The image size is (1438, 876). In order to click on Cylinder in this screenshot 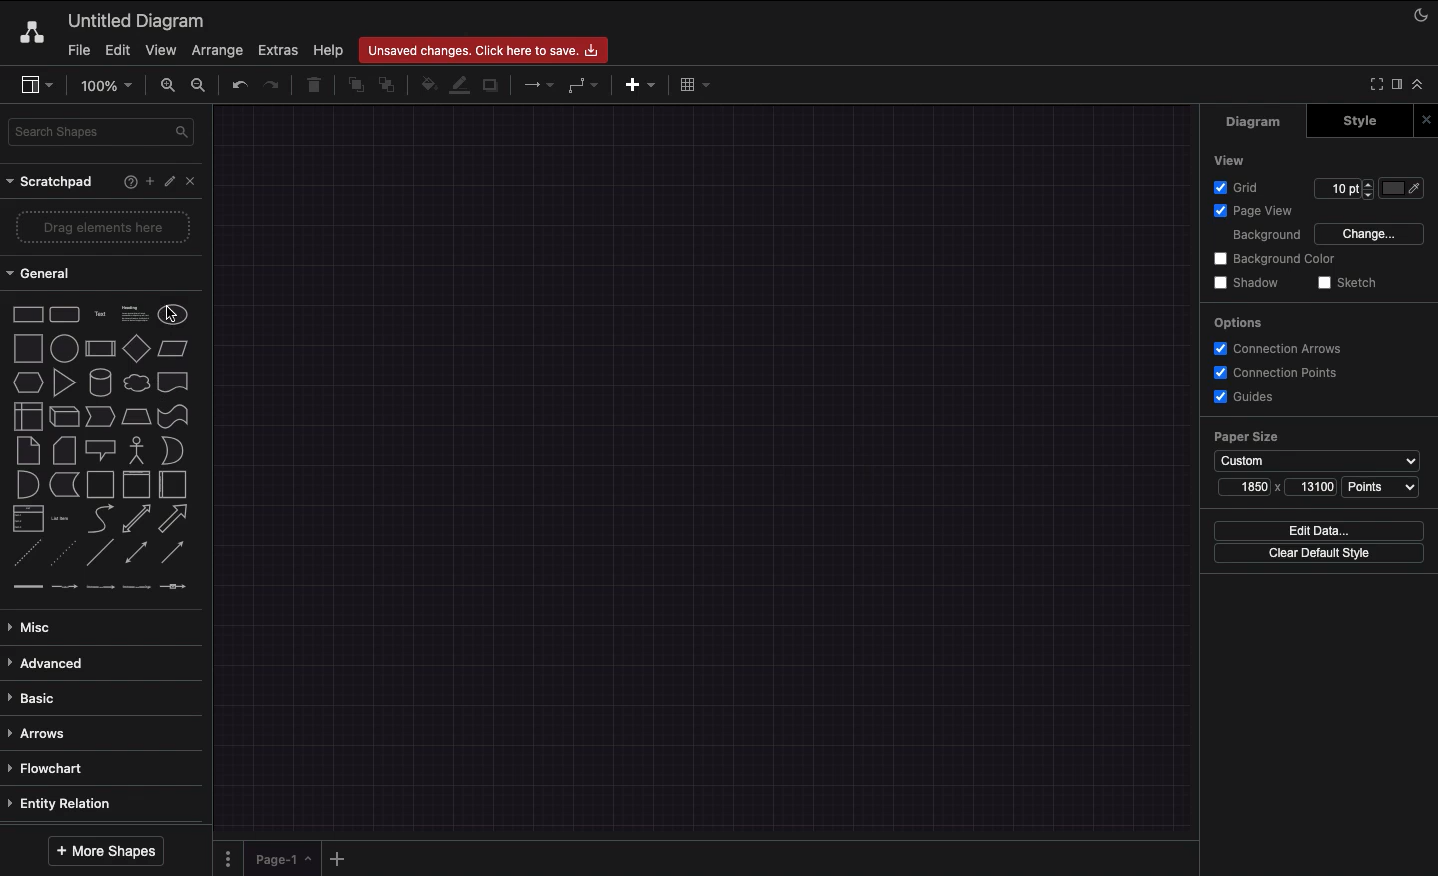, I will do `click(100, 383)`.